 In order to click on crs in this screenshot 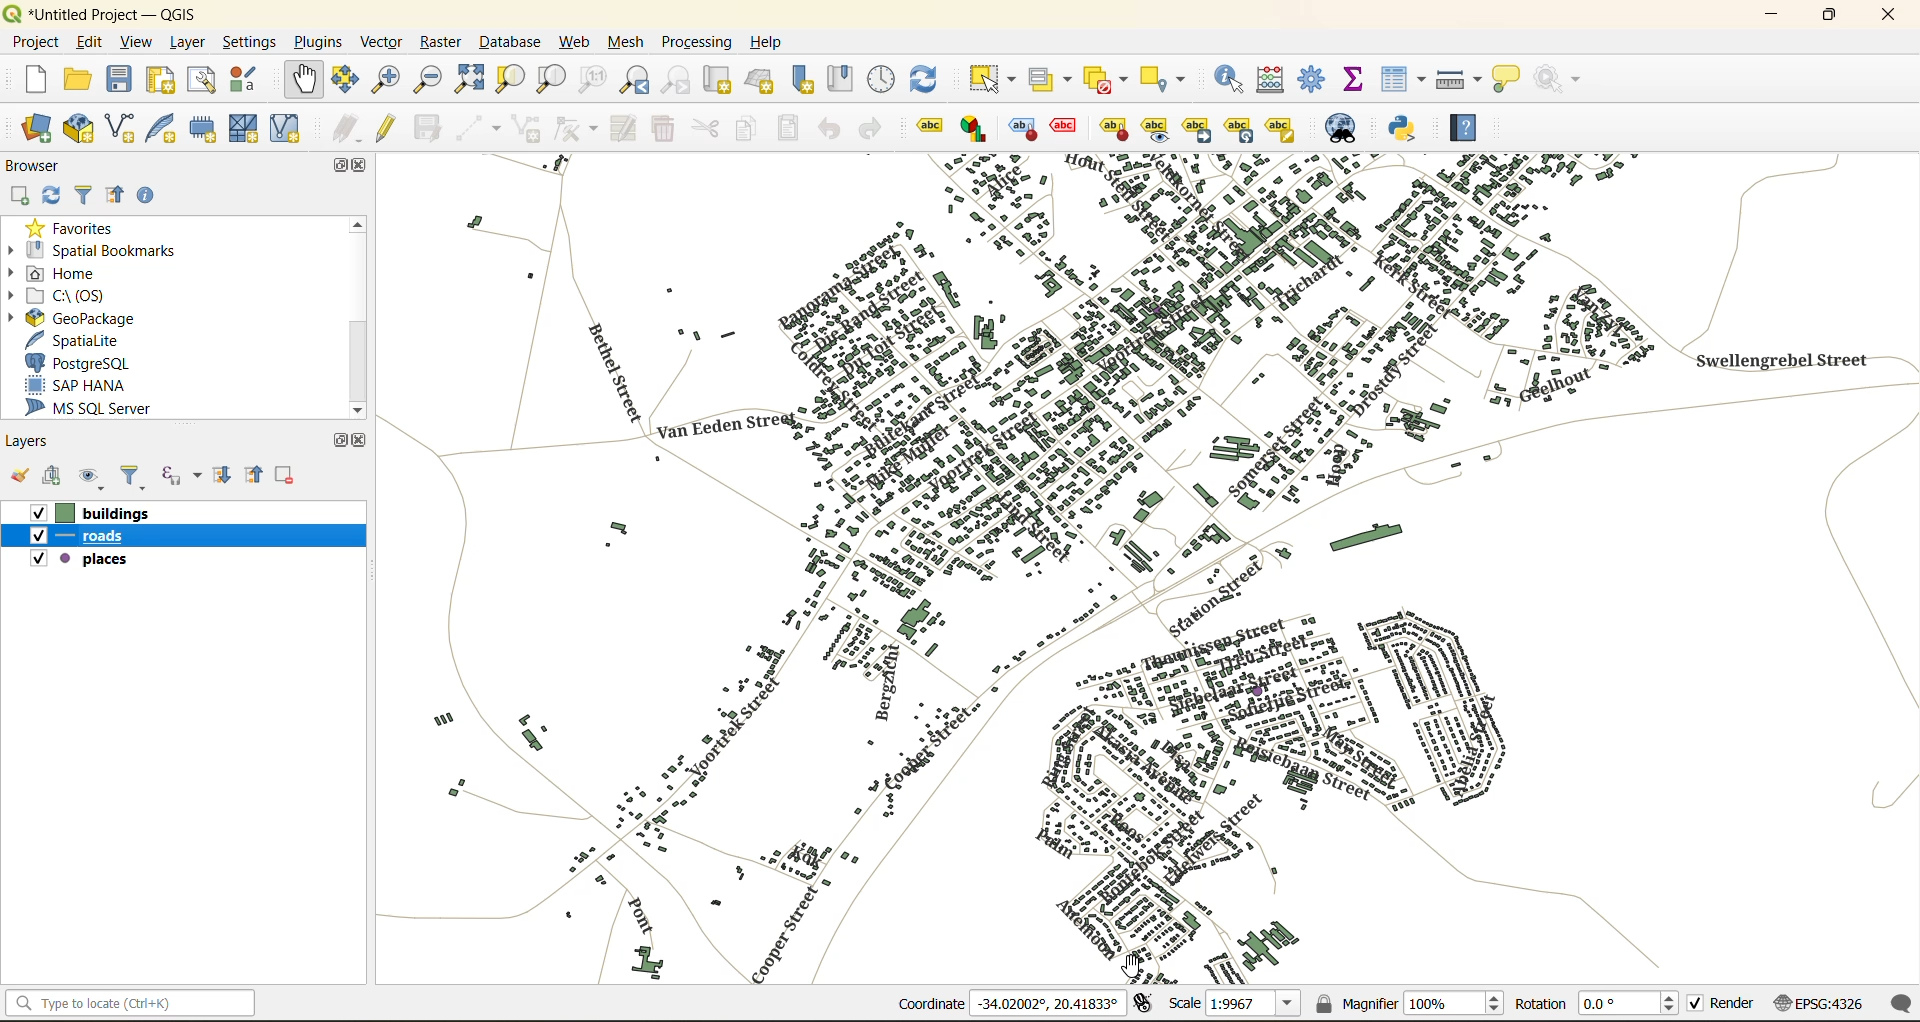, I will do `click(1817, 999)`.